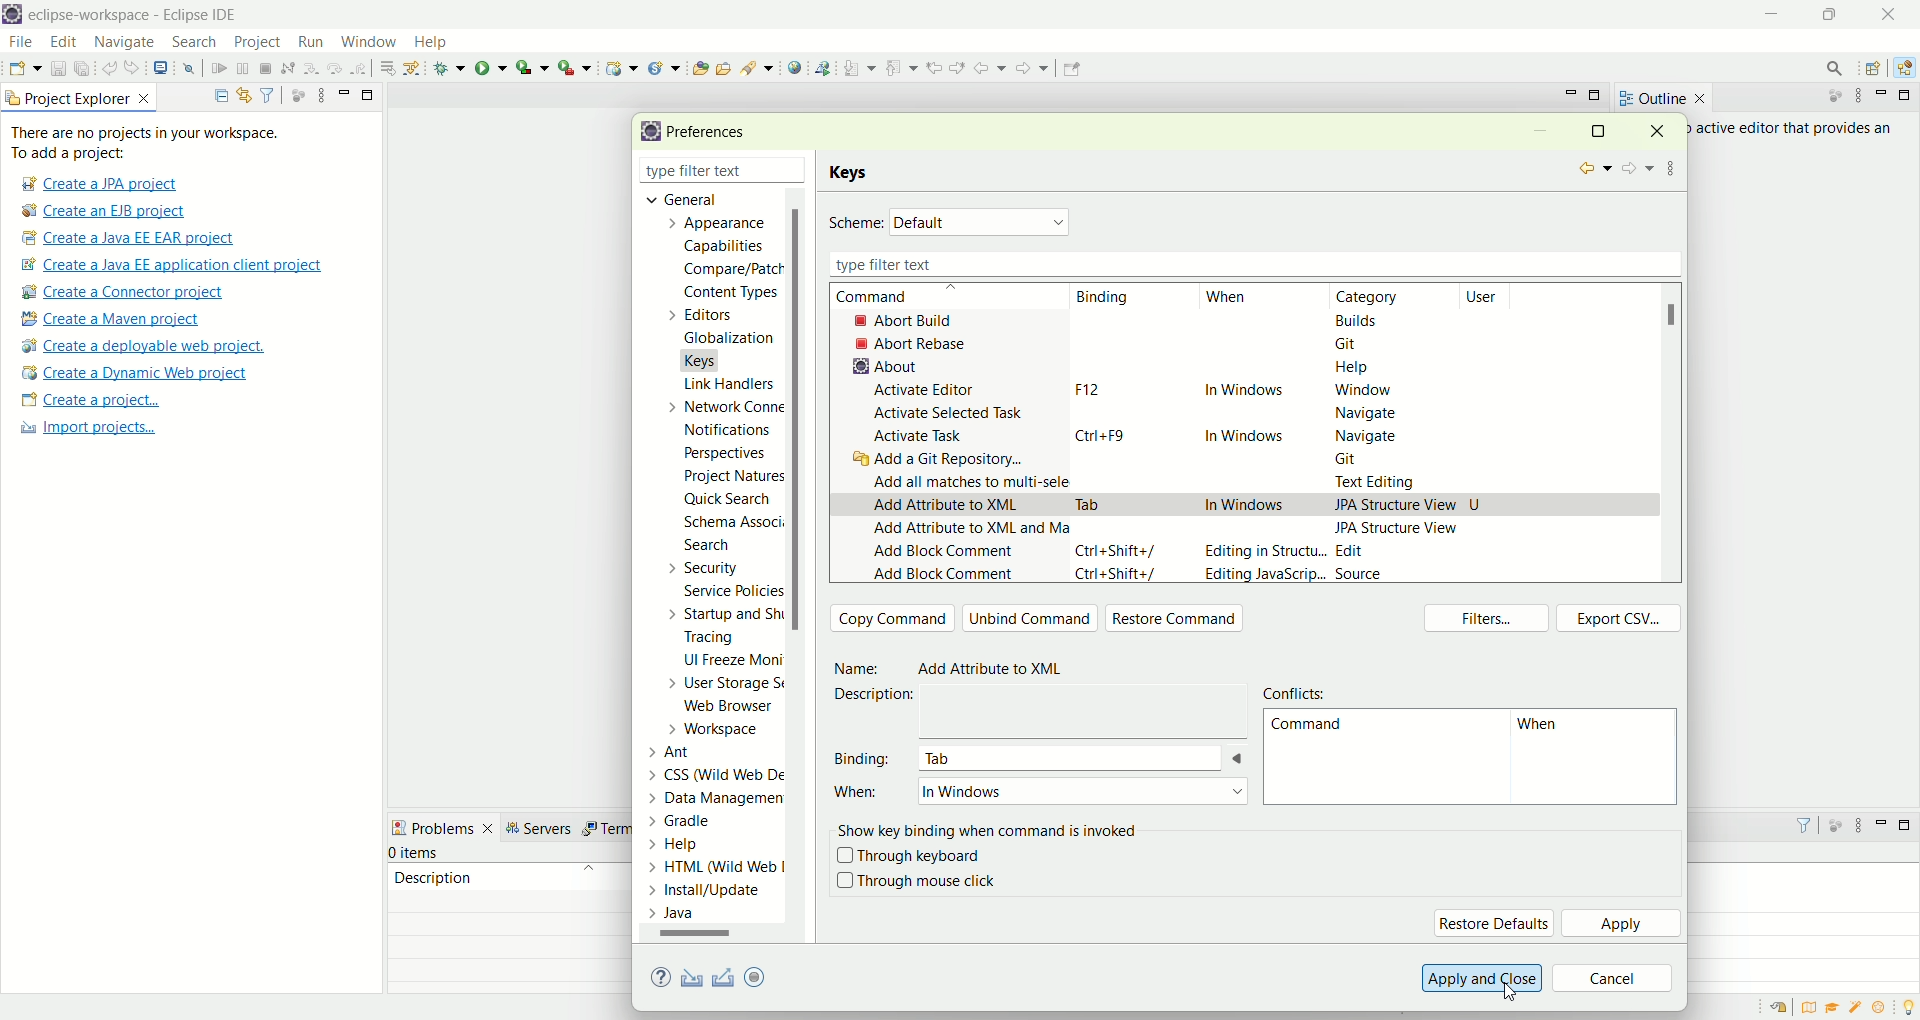 This screenshot has height=1020, width=1920. What do you see at coordinates (1292, 575) in the screenshot?
I see `editing javascript...Source` at bounding box center [1292, 575].